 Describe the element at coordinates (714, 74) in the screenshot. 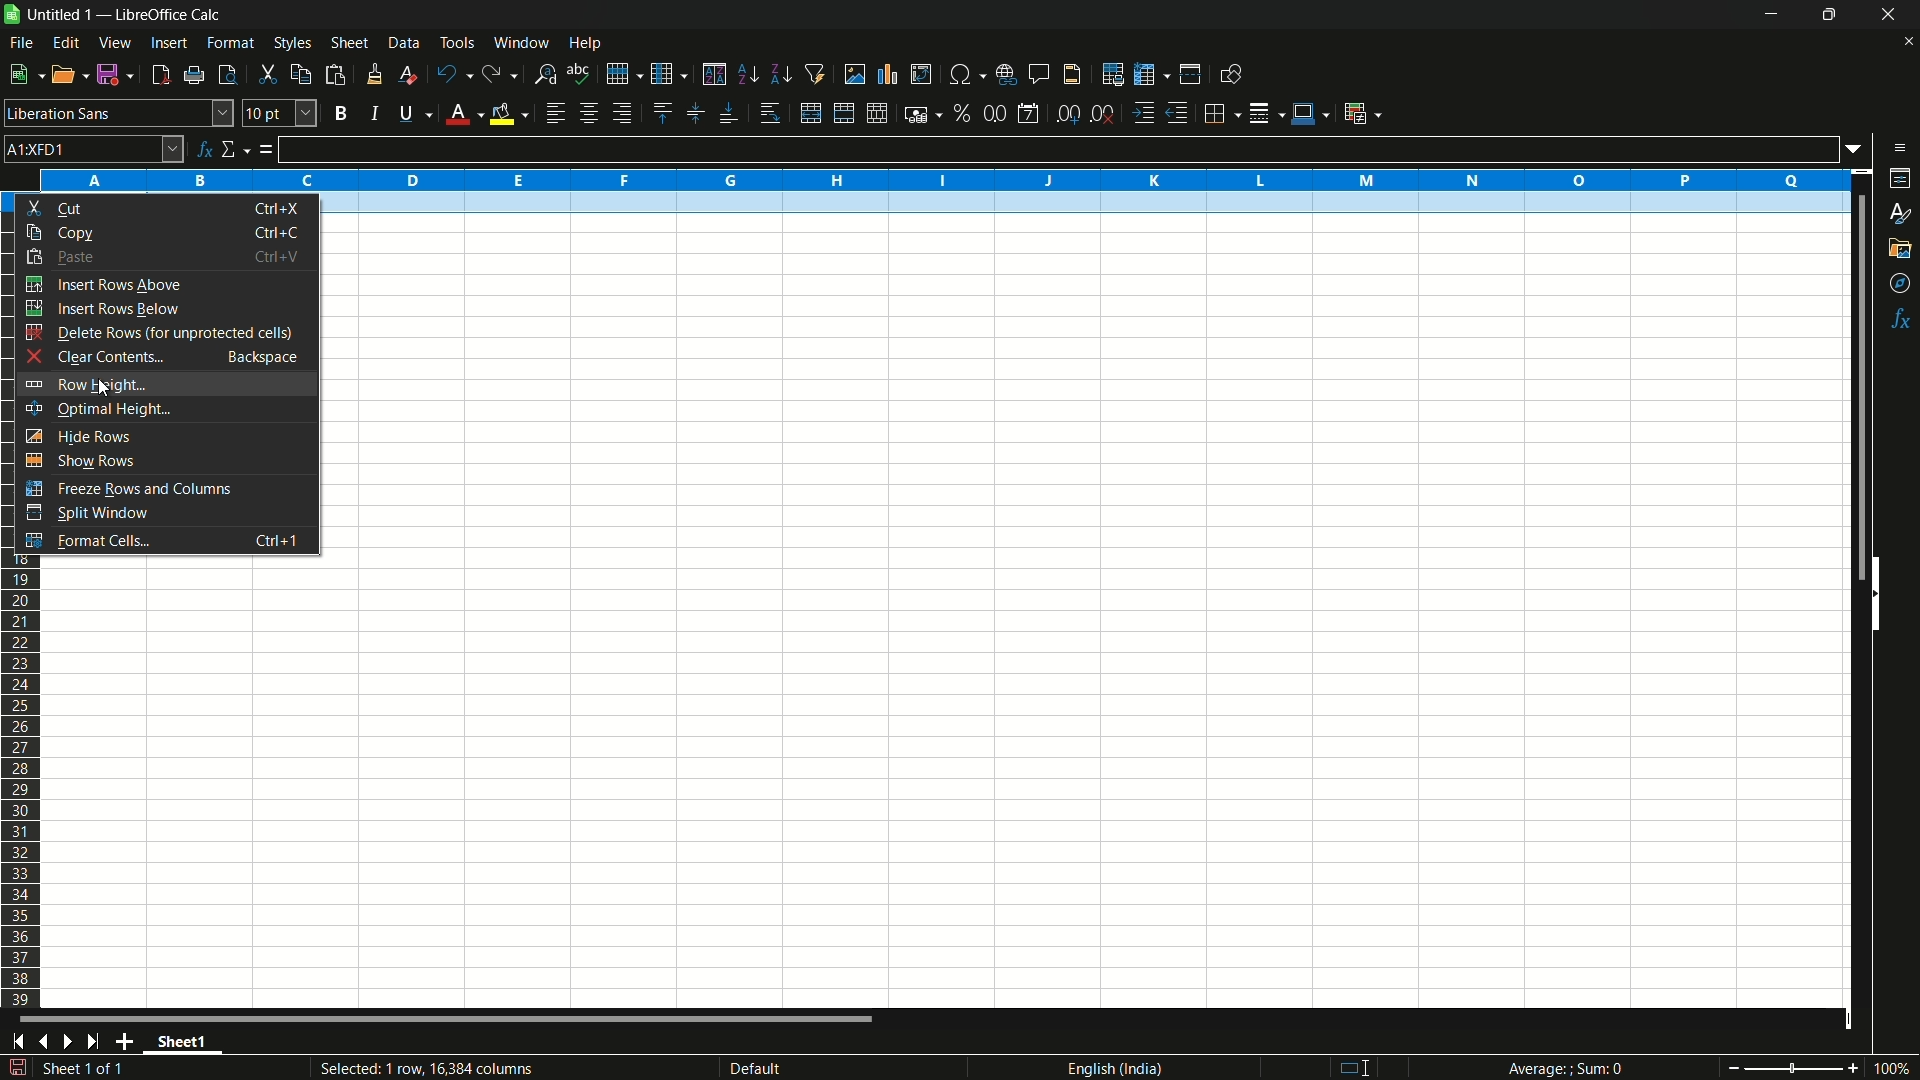

I see `sort` at that location.